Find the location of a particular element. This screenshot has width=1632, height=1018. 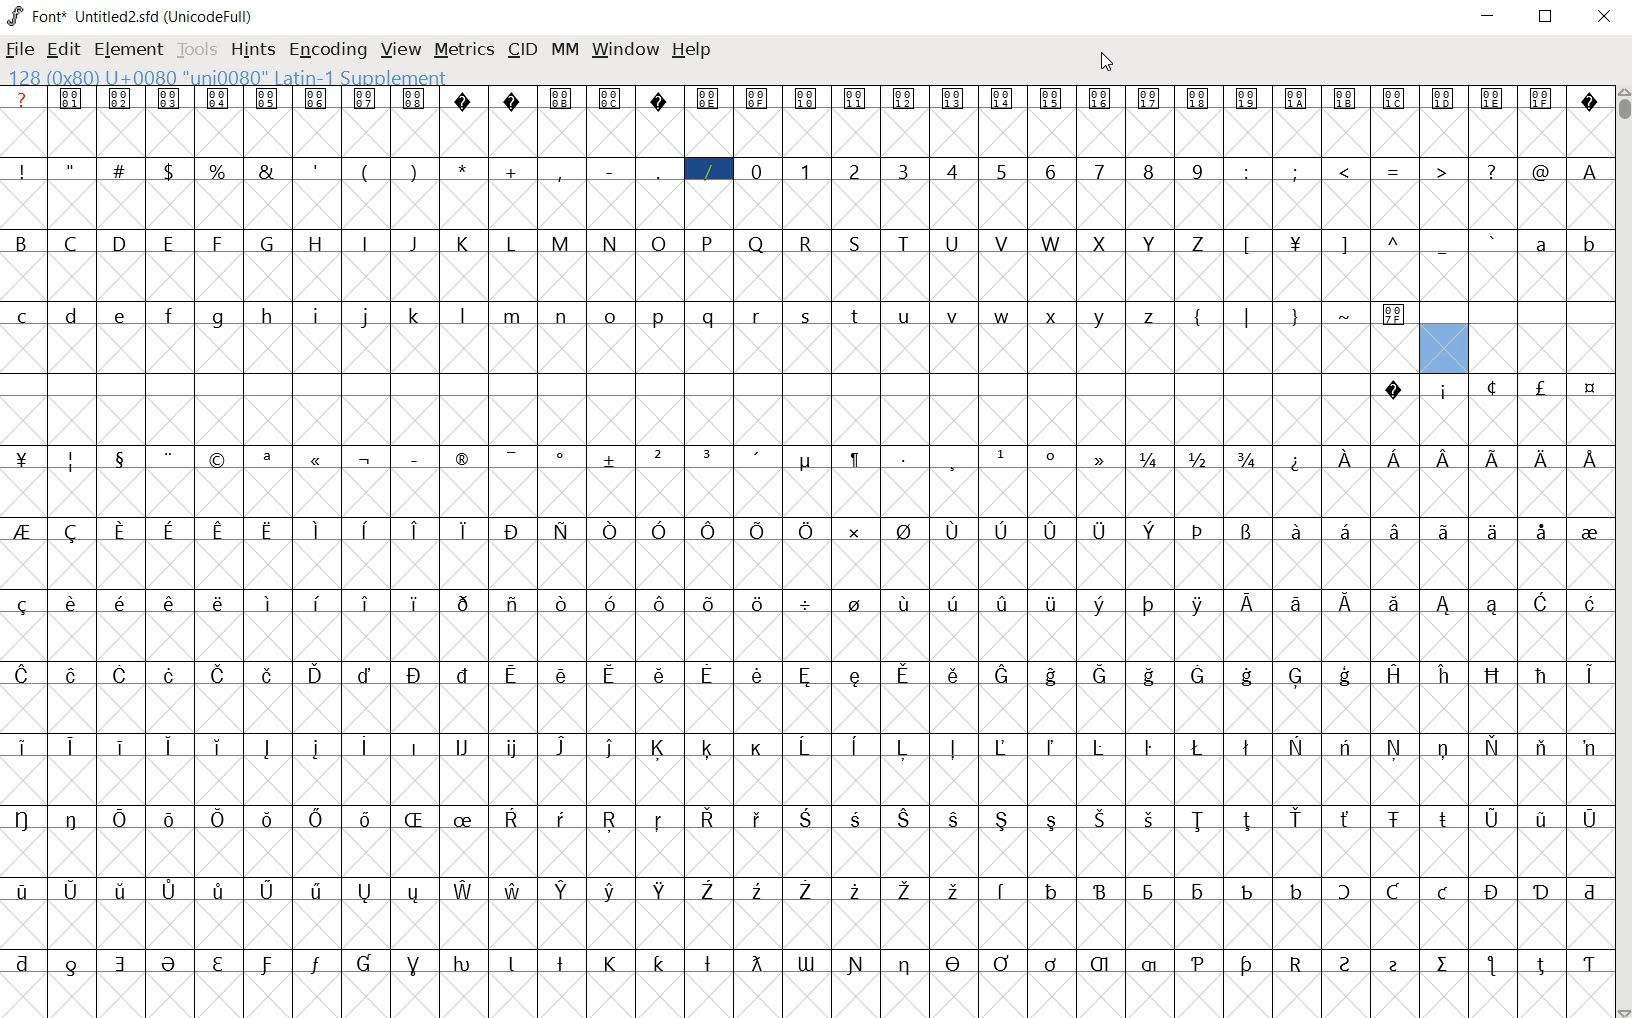

glyph is located at coordinates (1150, 244).